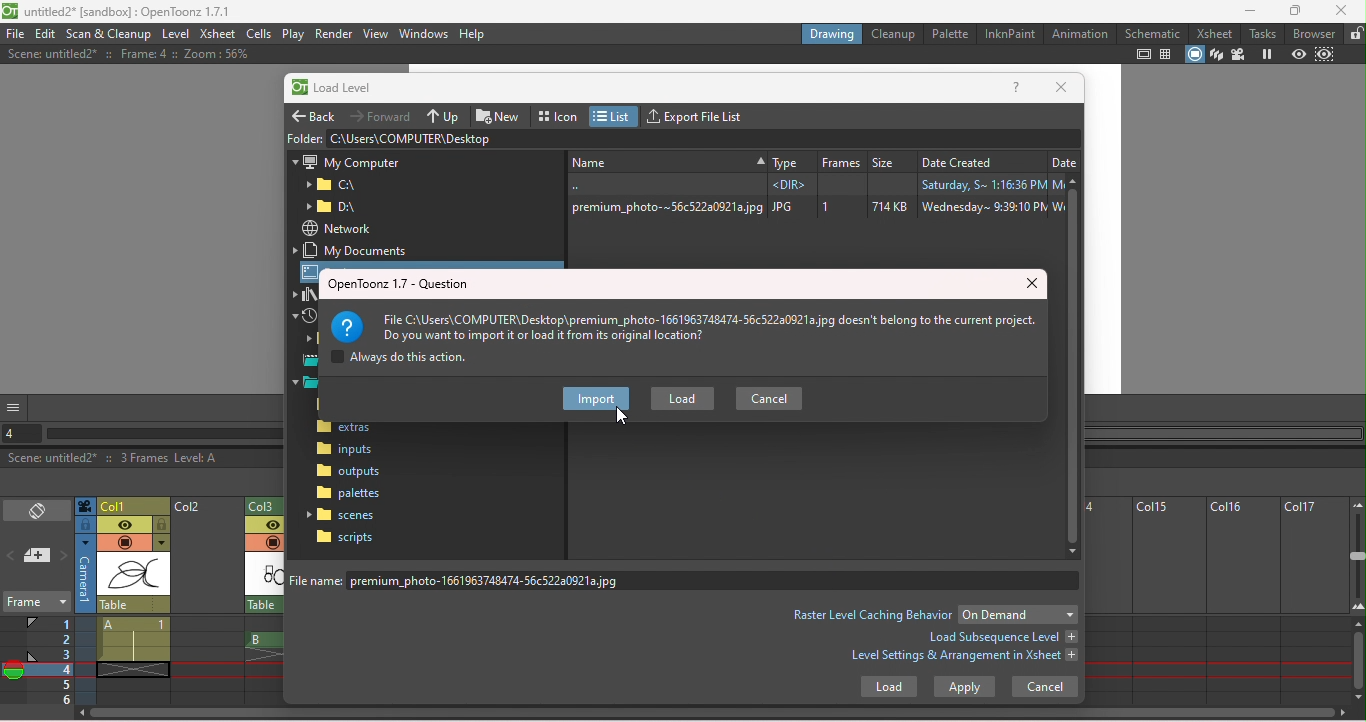  I want to click on Load level, so click(343, 89).